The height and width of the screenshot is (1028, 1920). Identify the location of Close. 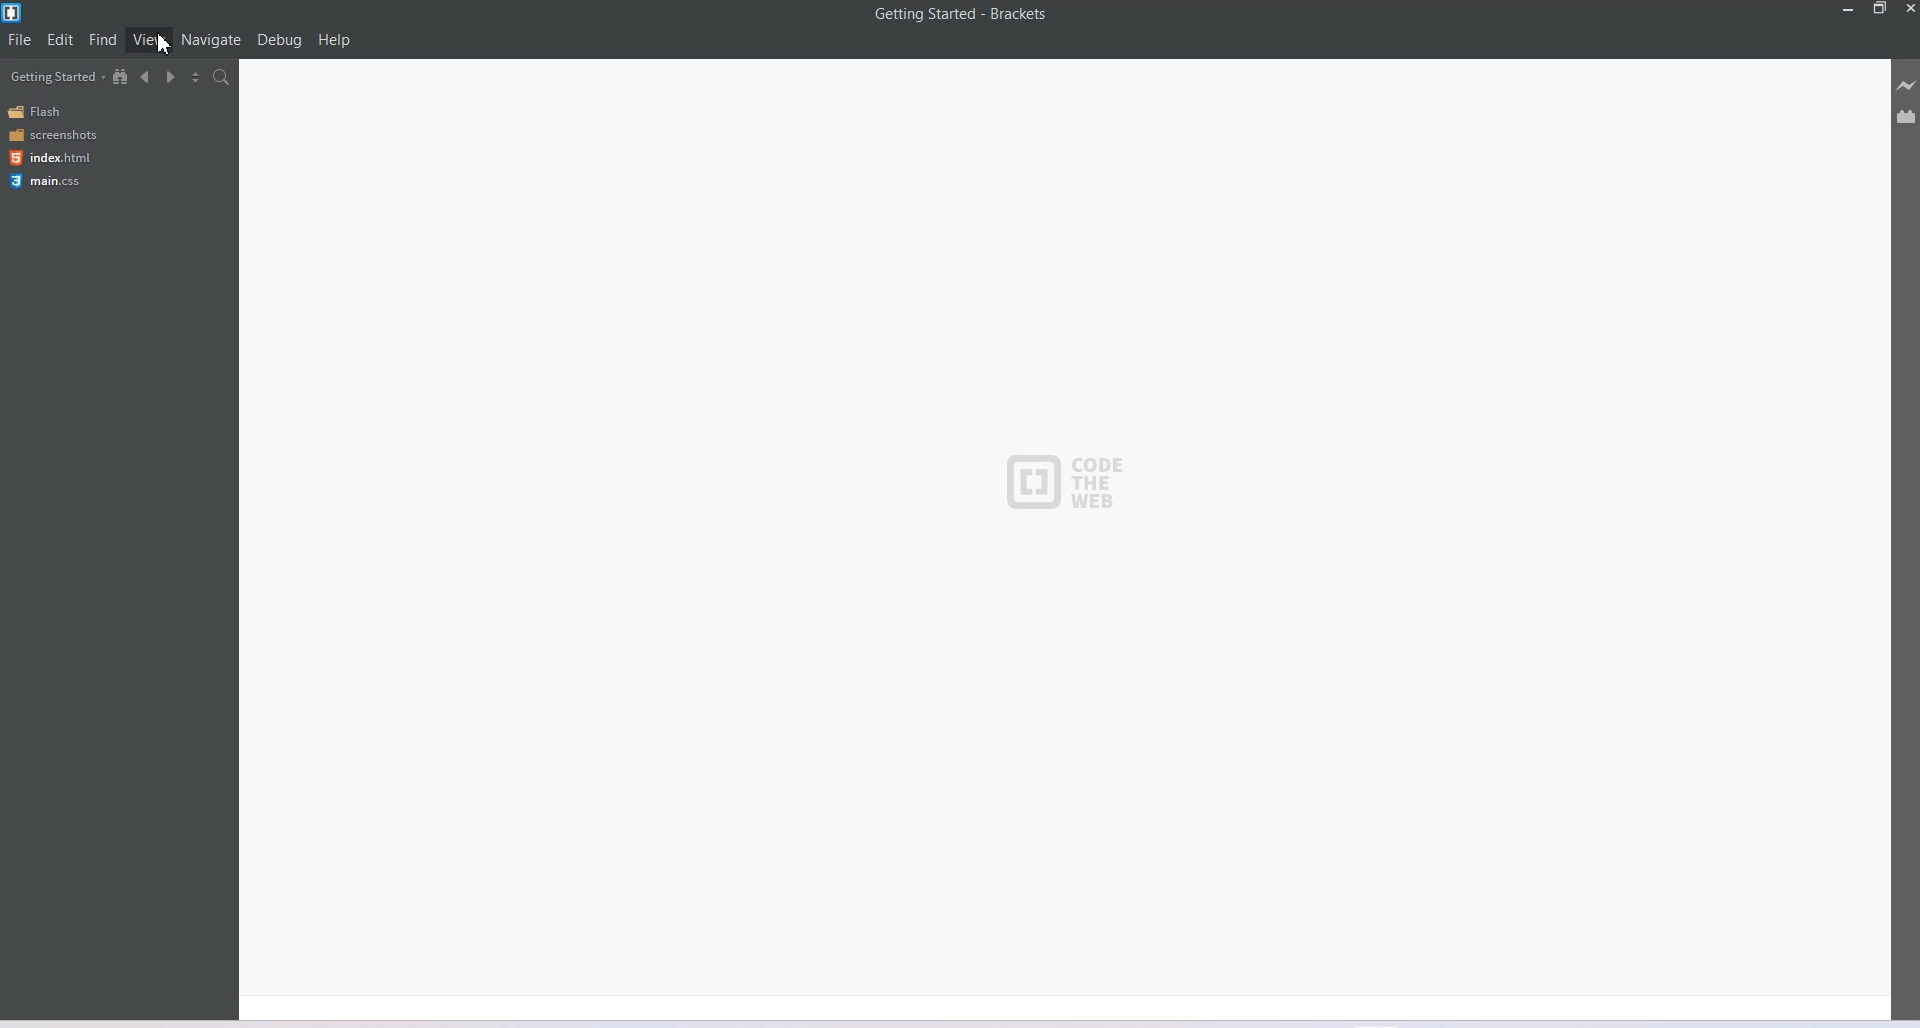
(1908, 9).